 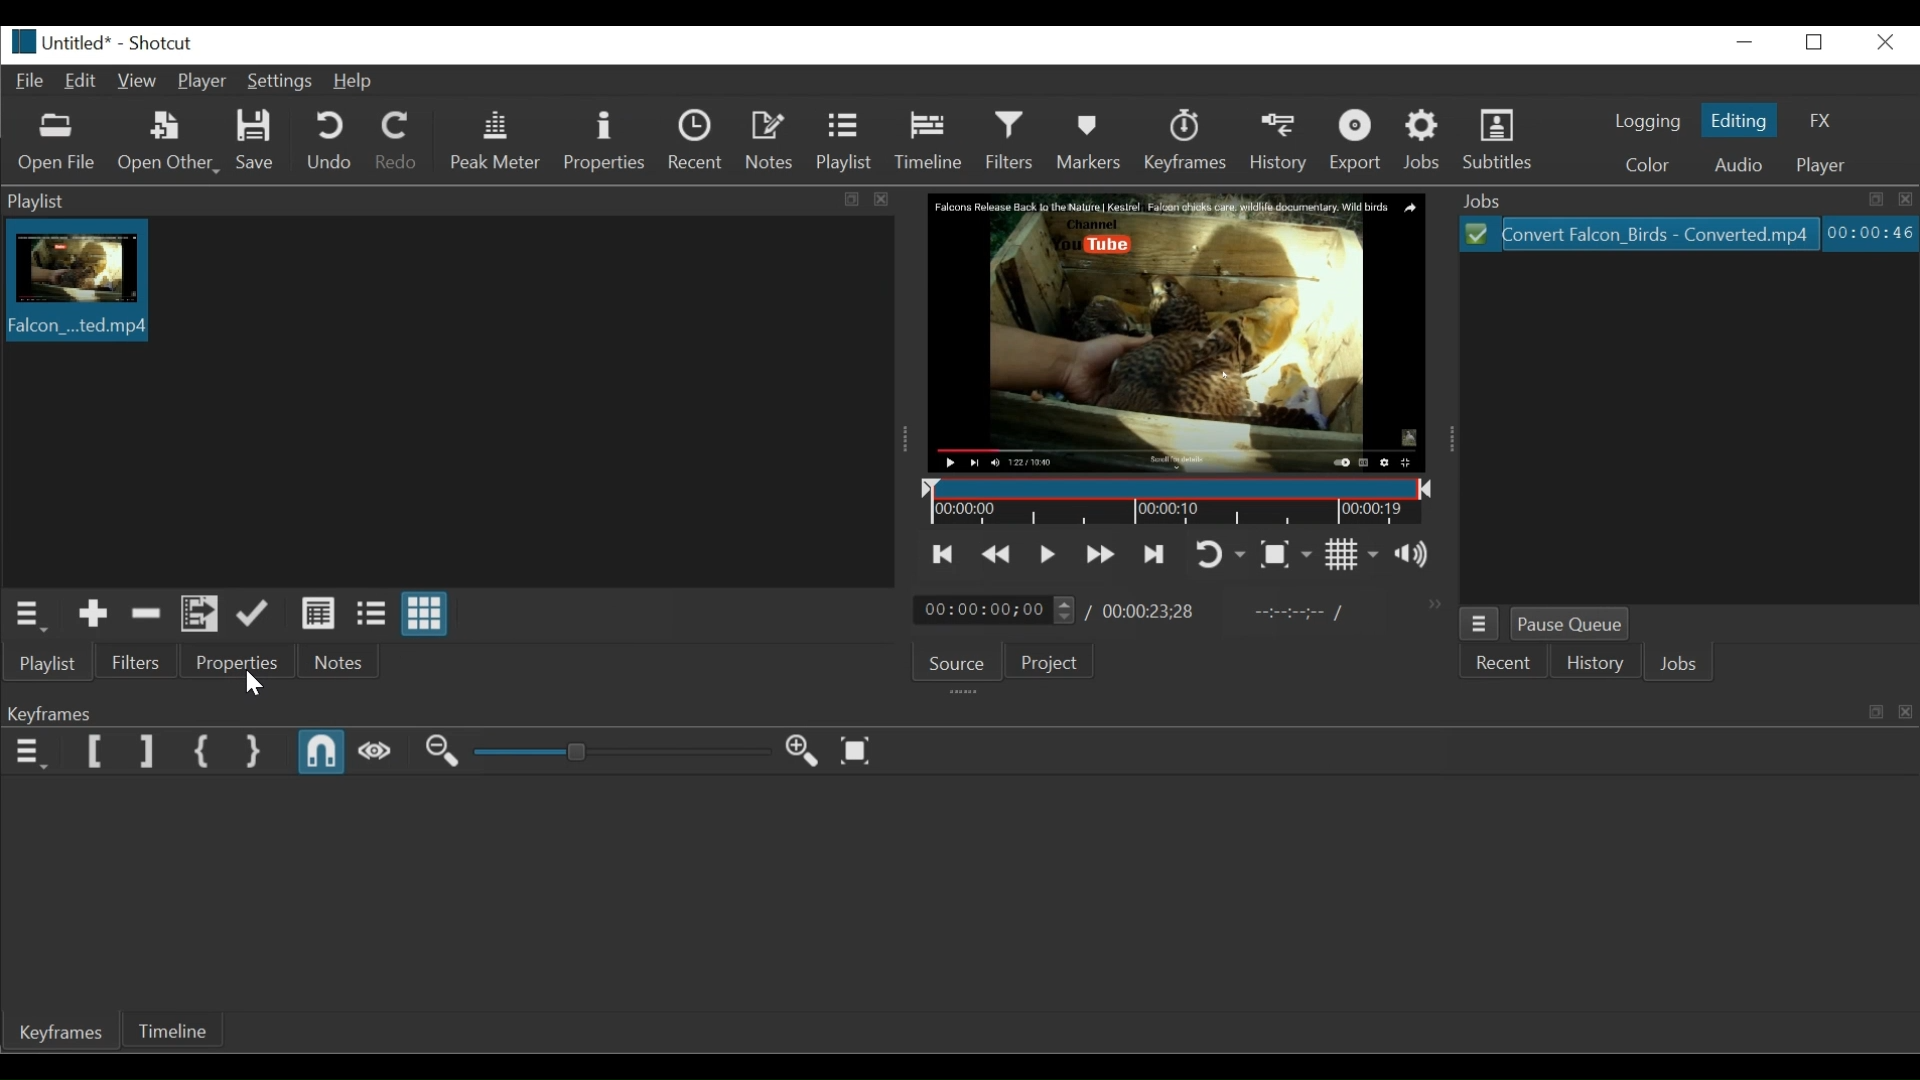 What do you see at coordinates (1358, 143) in the screenshot?
I see `Export` at bounding box center [1358, 143].